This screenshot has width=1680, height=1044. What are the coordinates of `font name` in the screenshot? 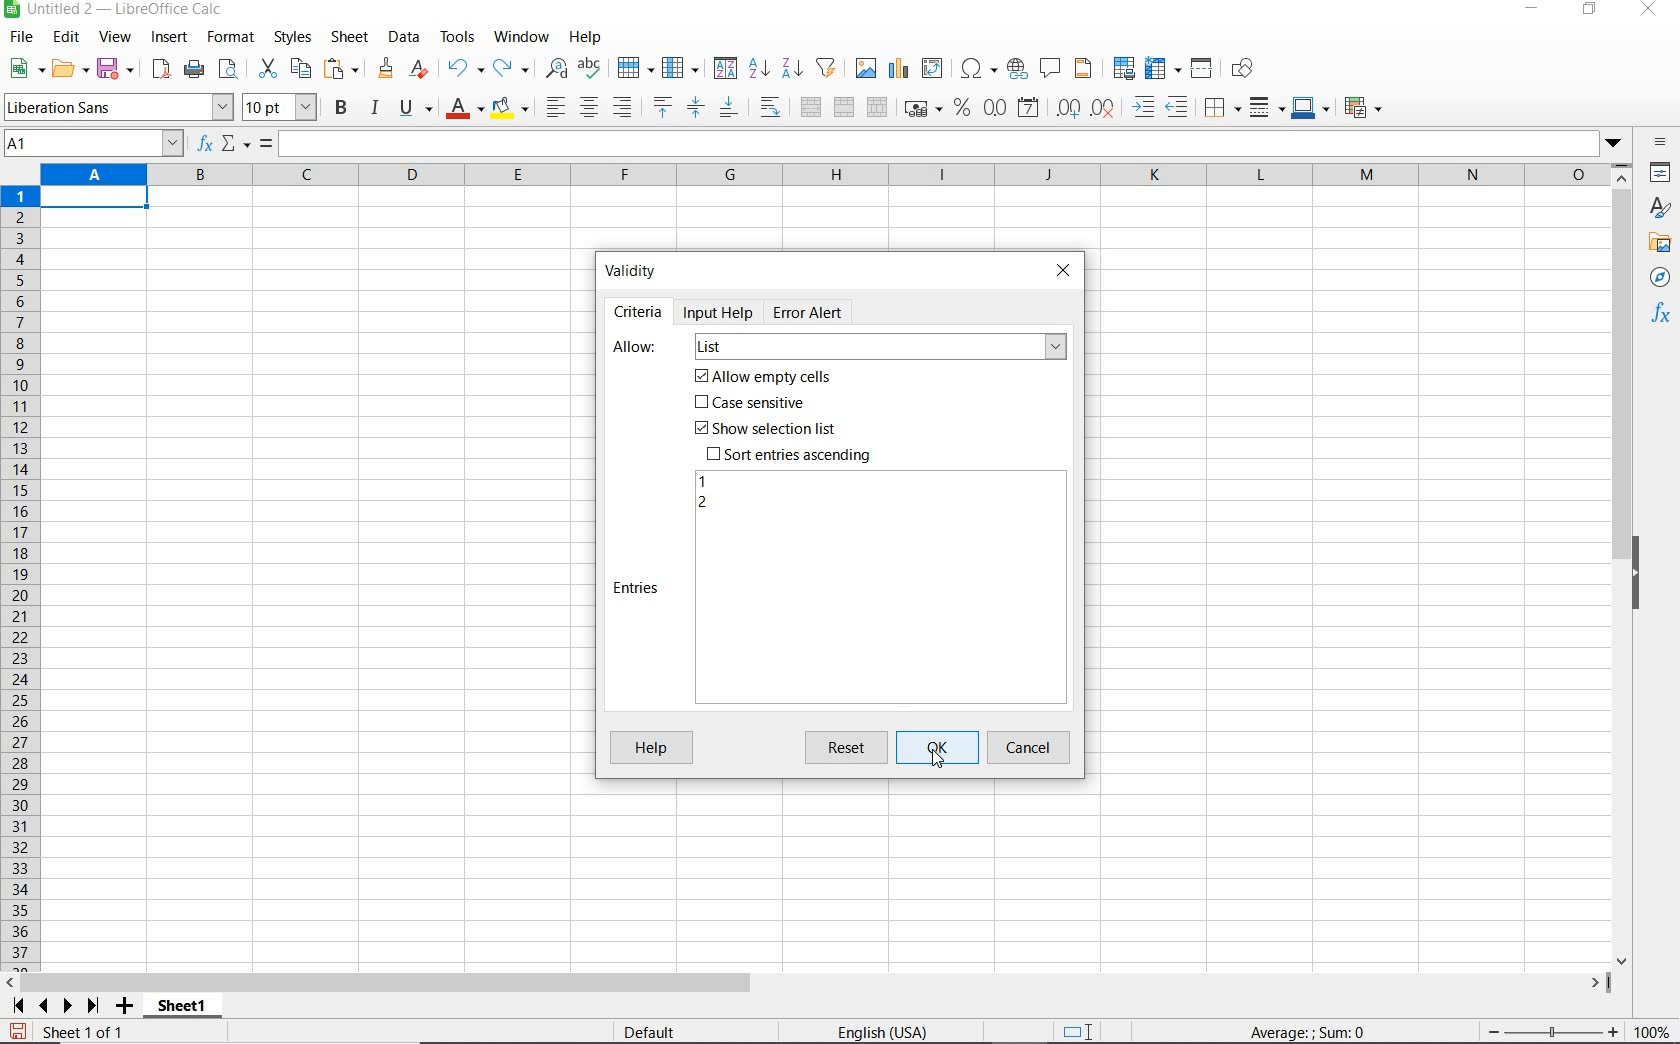 It's located at (118, 107).